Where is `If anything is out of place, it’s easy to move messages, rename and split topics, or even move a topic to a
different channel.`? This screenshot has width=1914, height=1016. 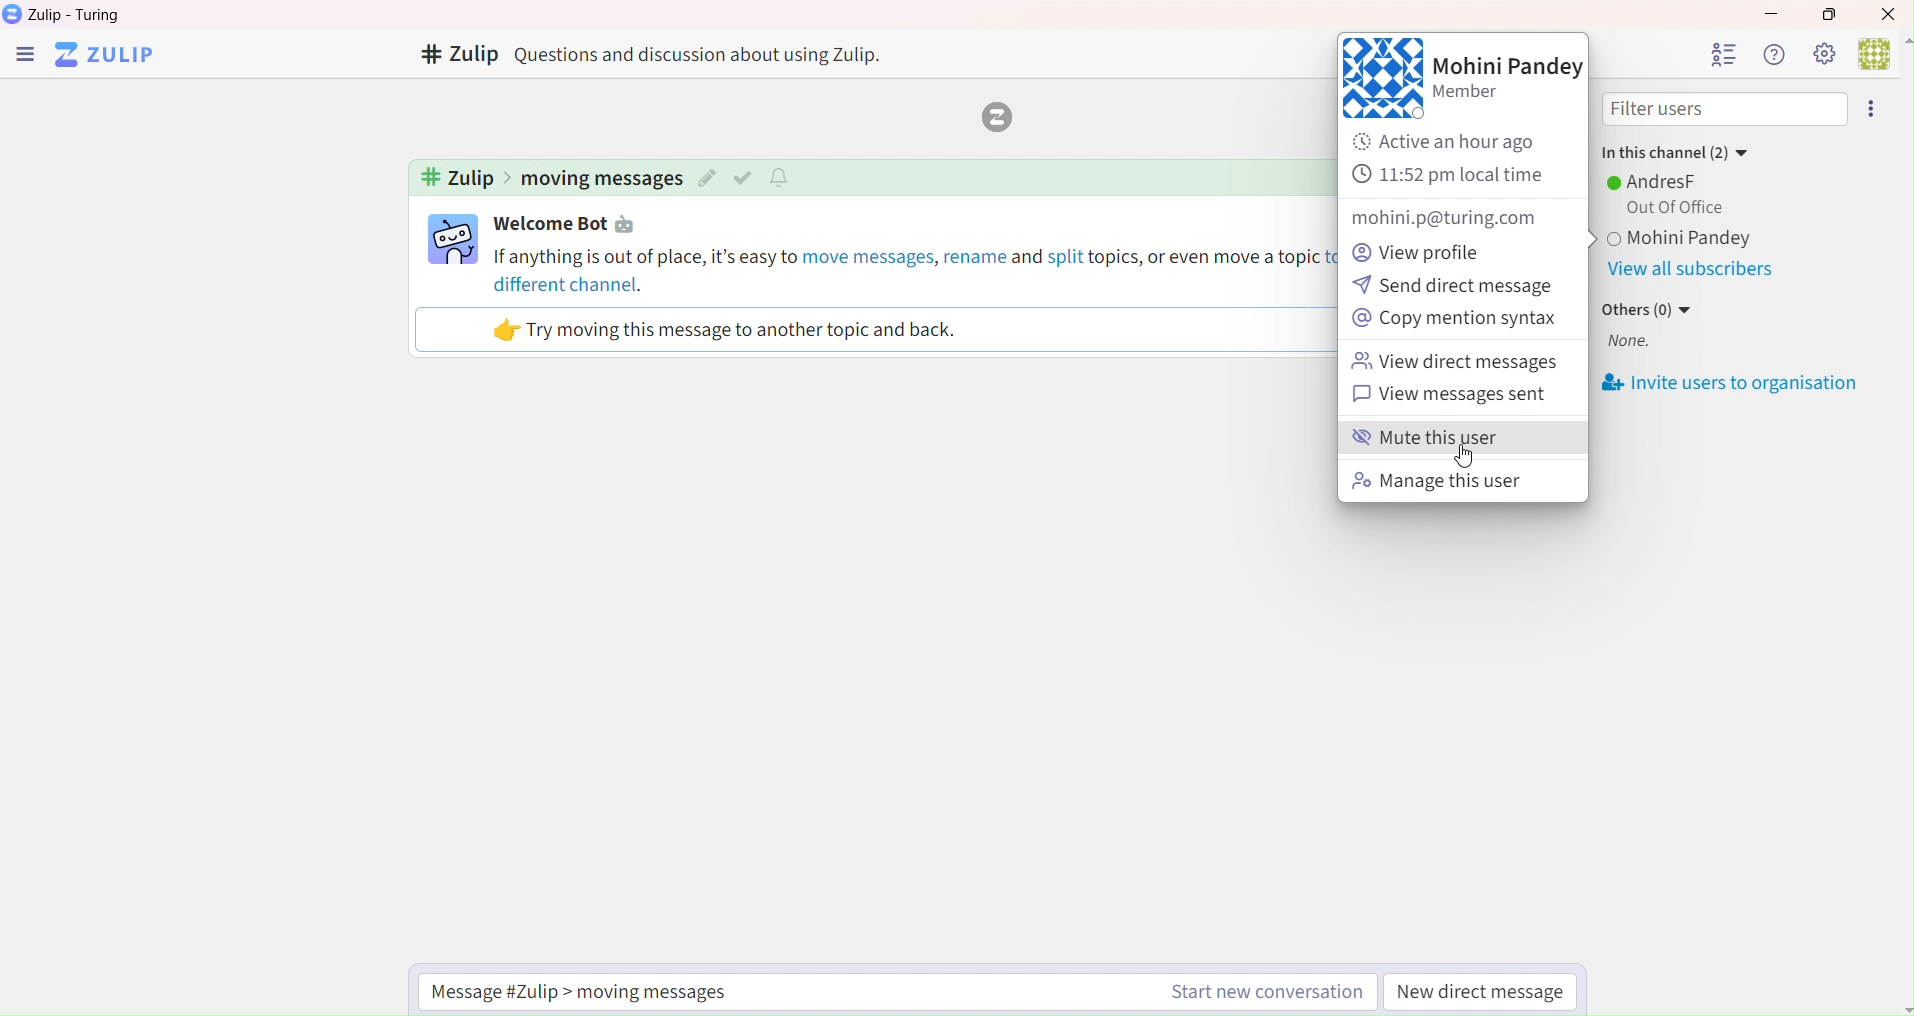 If anything is out of place, it’s easy to move messages, rename and split topics, or even move a topic to a
different channel. is located at coordinates (912, 269).